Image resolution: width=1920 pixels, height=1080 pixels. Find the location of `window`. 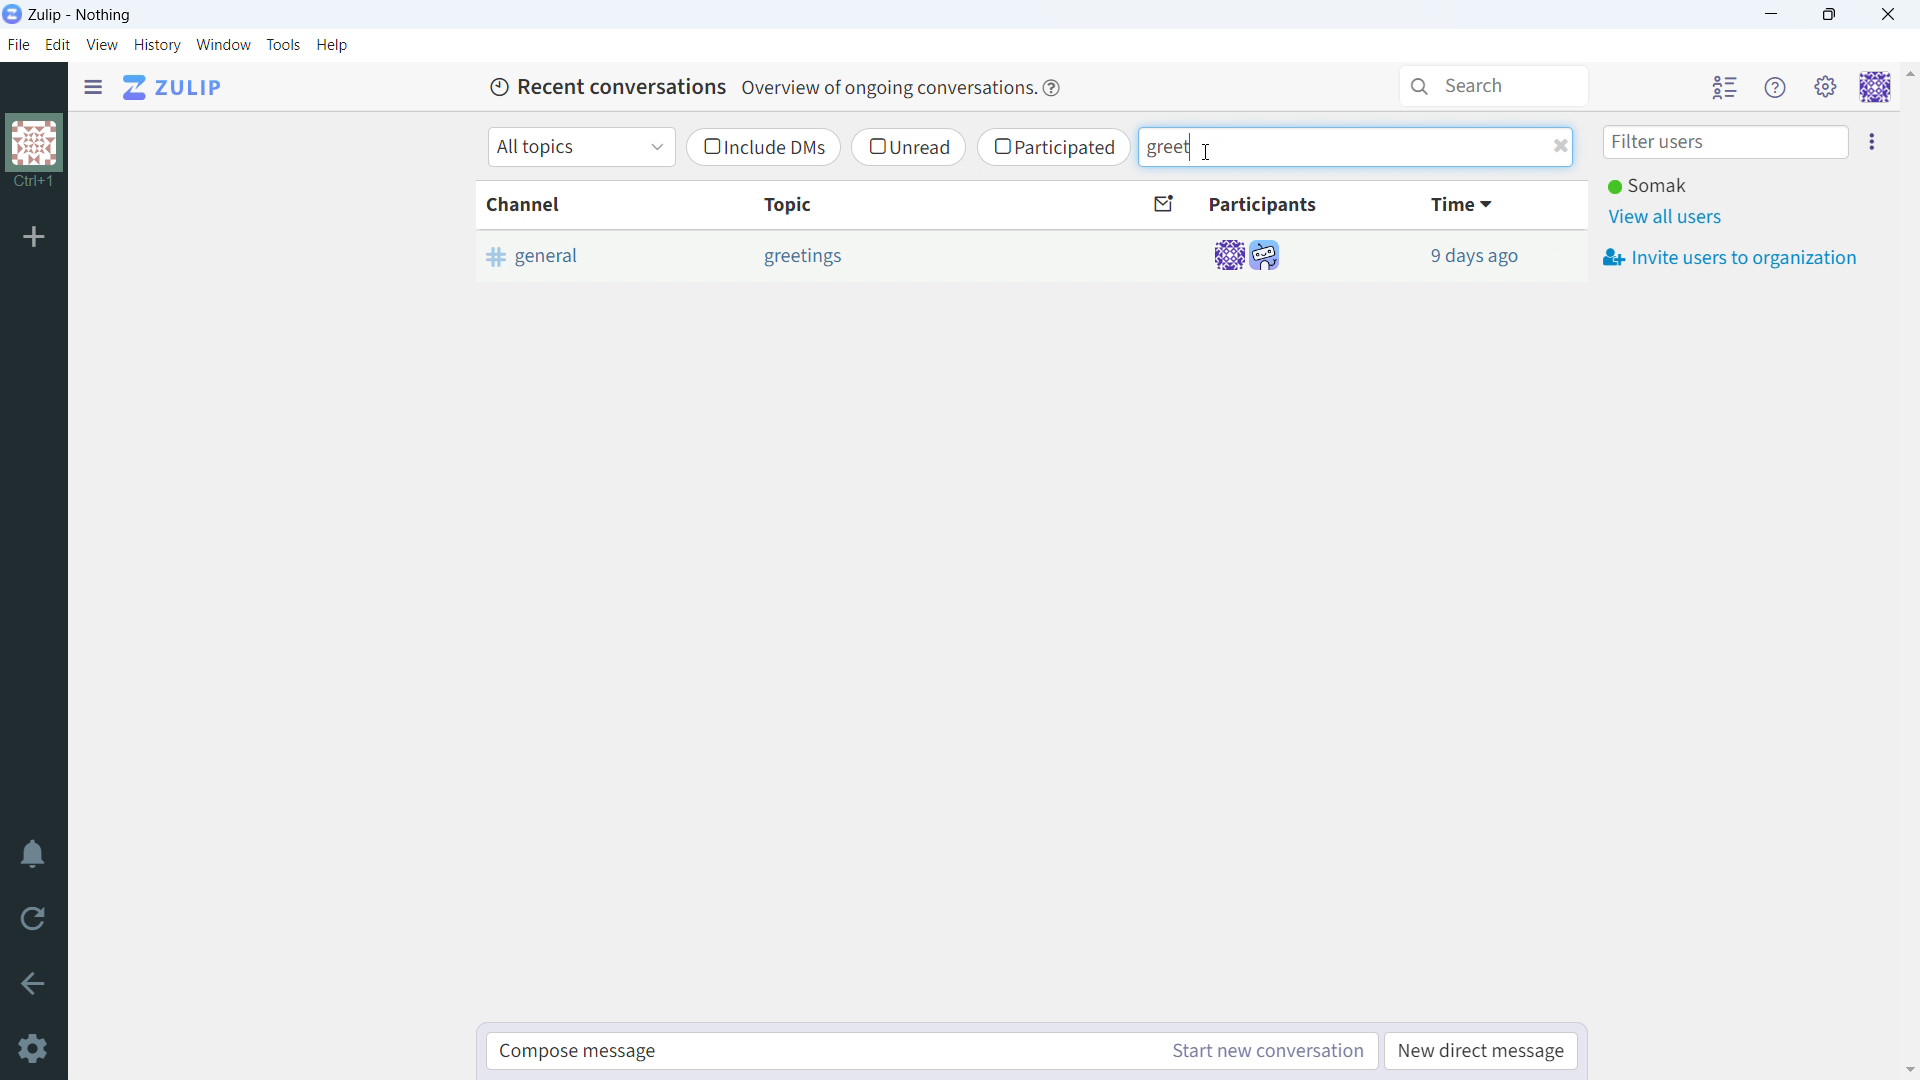

window is located at coordinates (224, 45).